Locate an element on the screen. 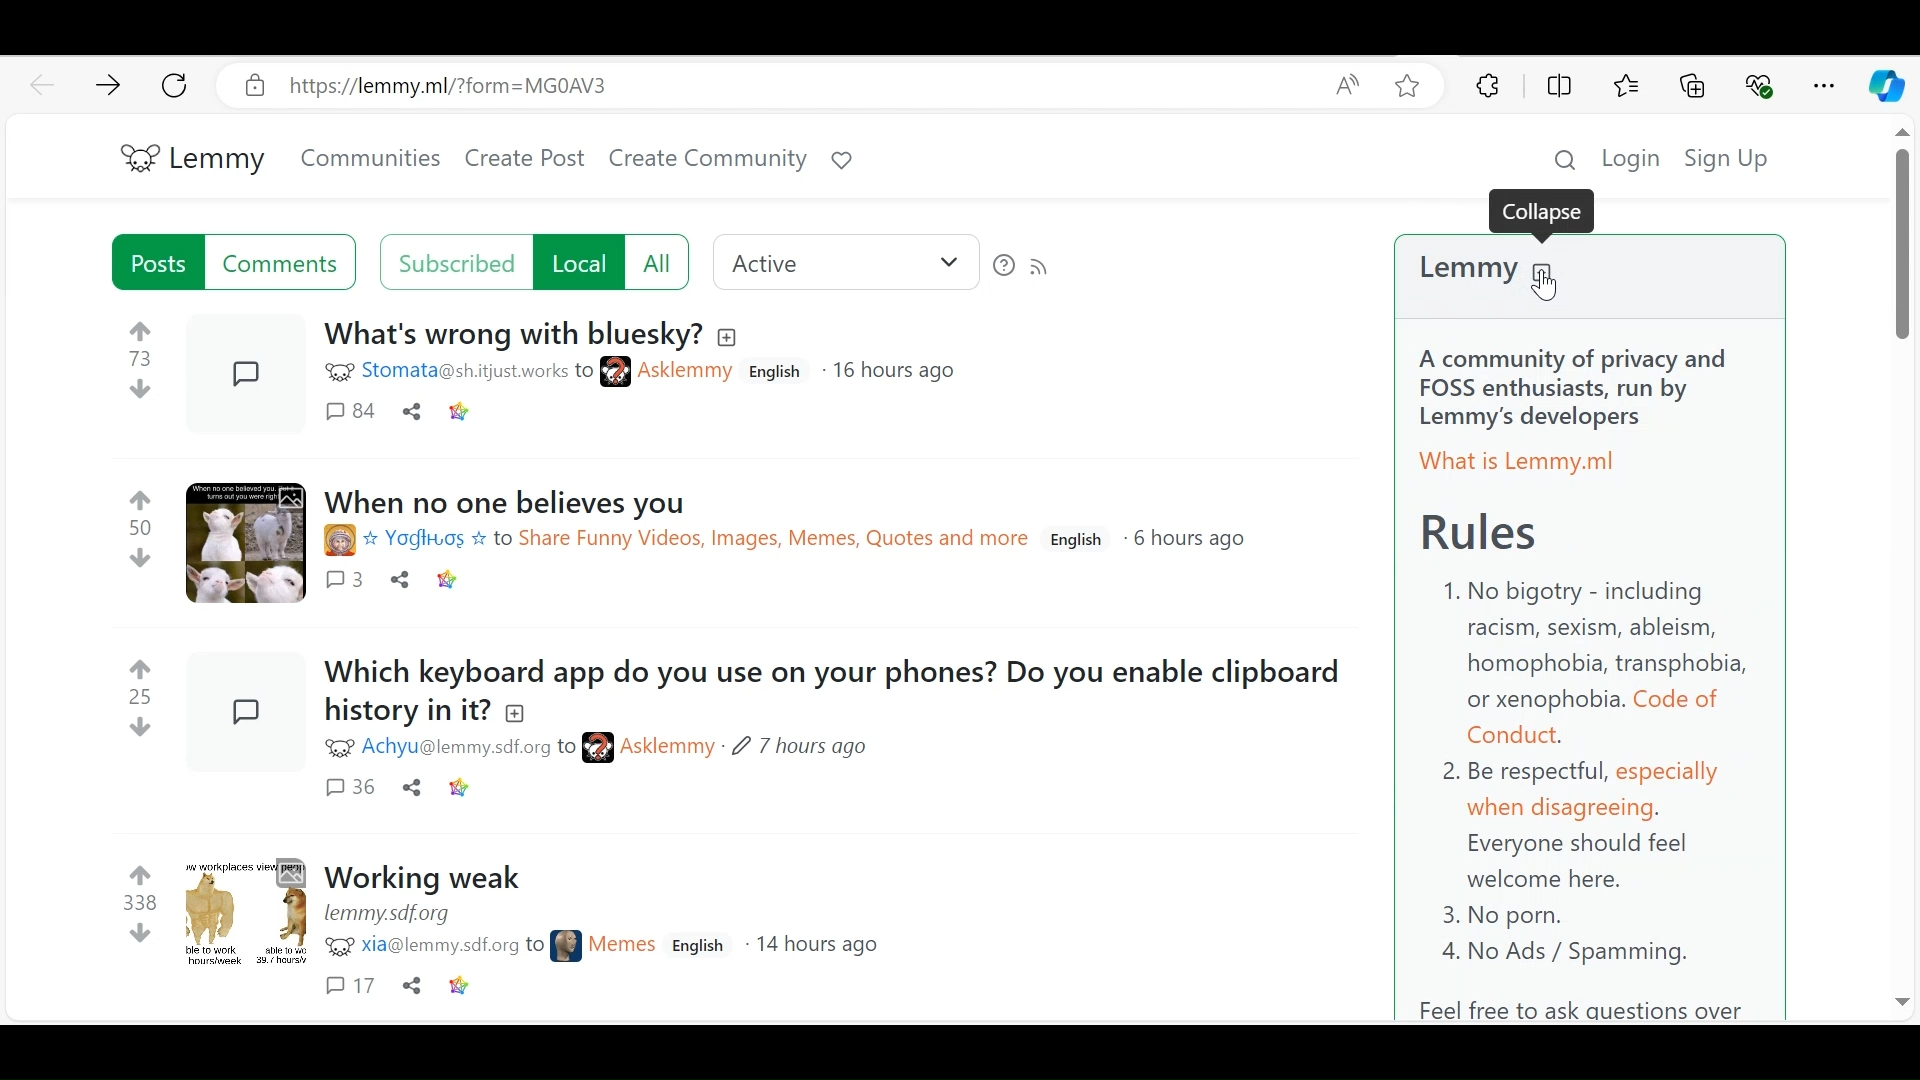 Image resolution: width=1920 pixels, height=1080 pixels. 25 is located at coordinates (135, 695).